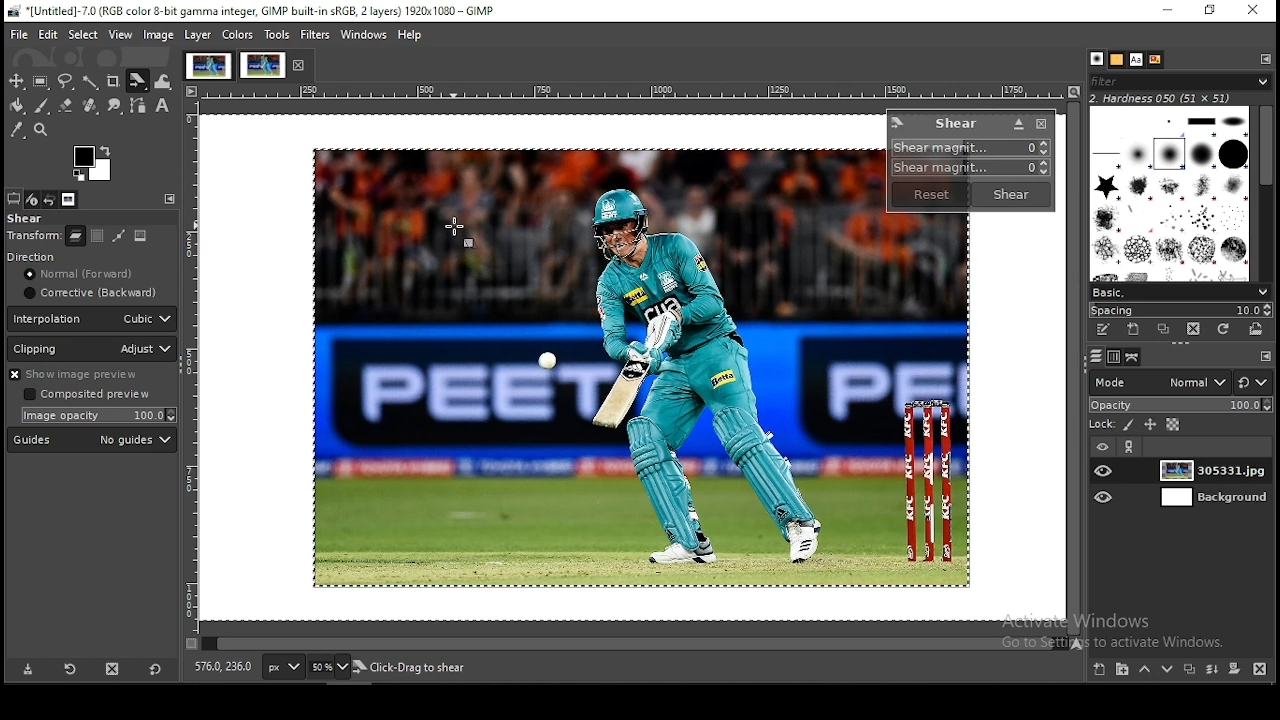 The height and width of the screenshot is (720, 1280). Describe the element at coordinates (1133, 357) in the screenshot. I see `layers` at that location.